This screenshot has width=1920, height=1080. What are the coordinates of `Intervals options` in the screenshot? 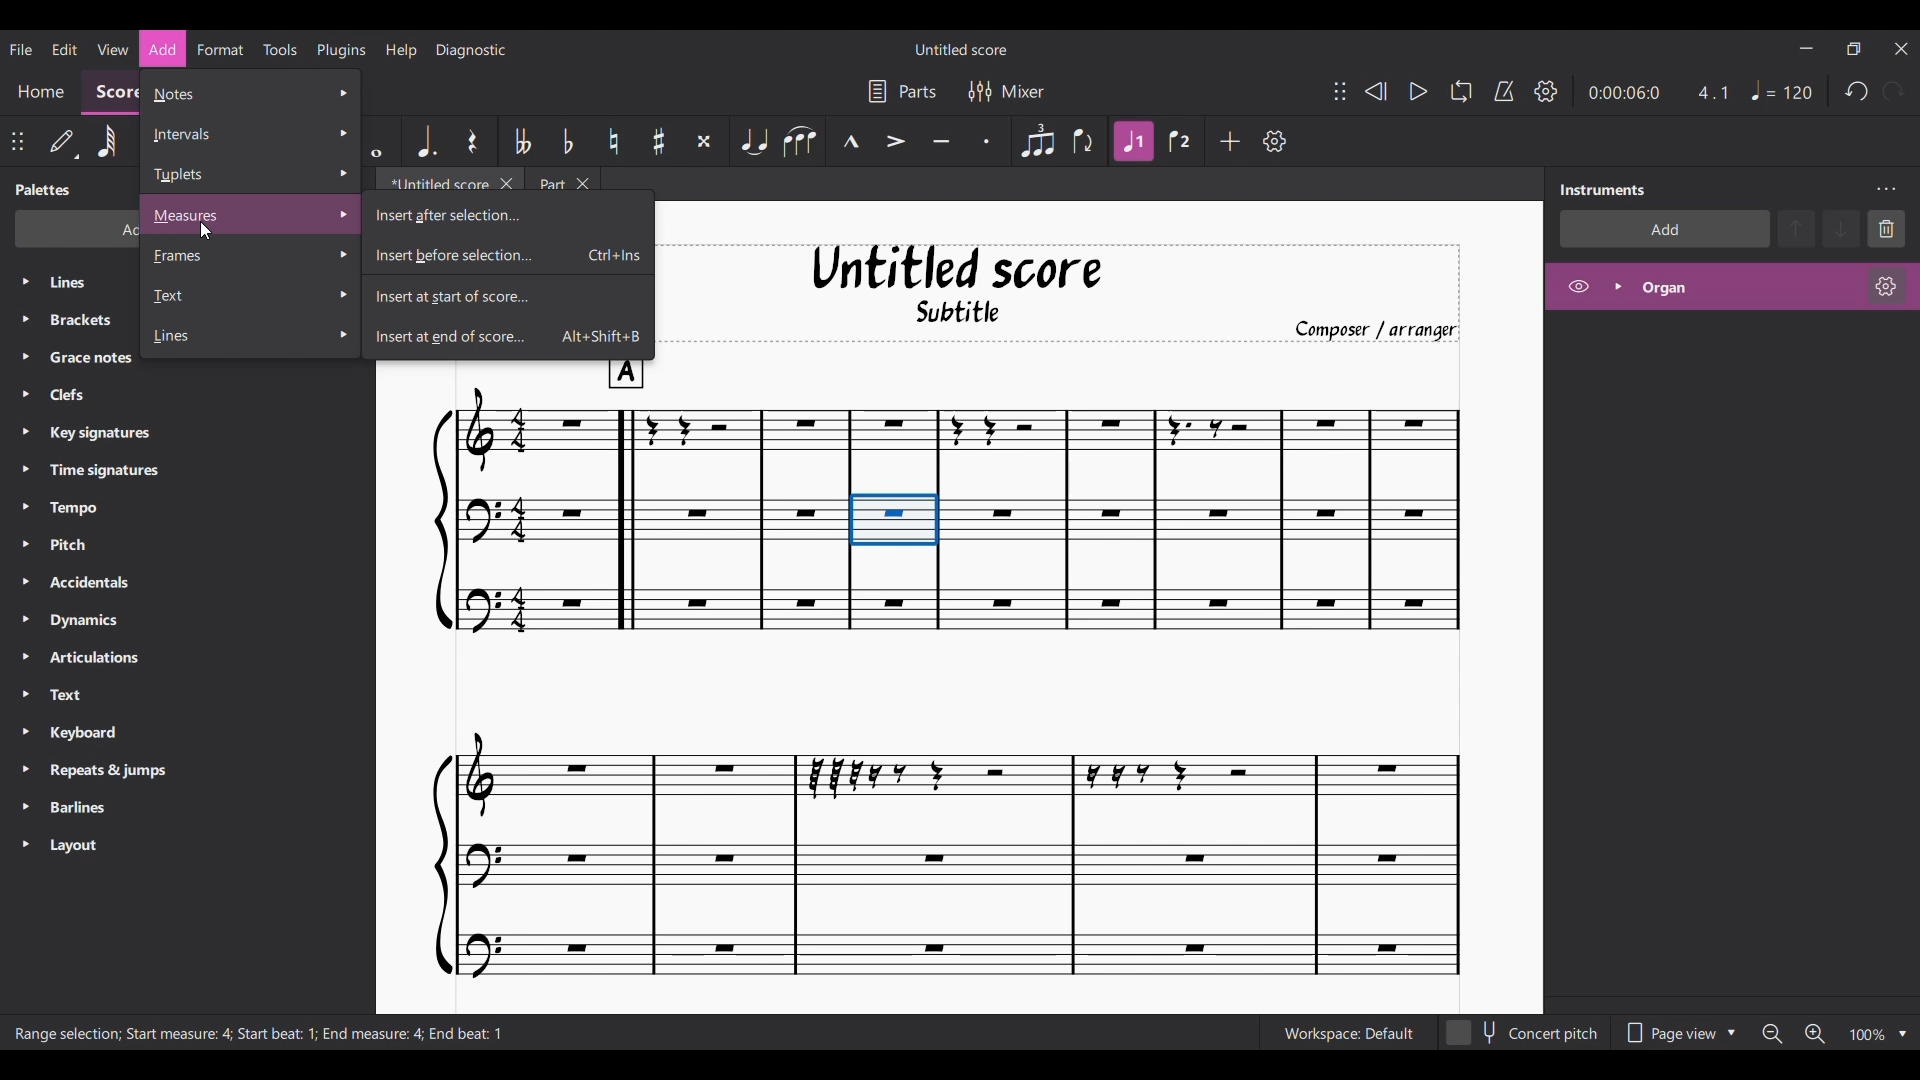 It's located at (249, 133).